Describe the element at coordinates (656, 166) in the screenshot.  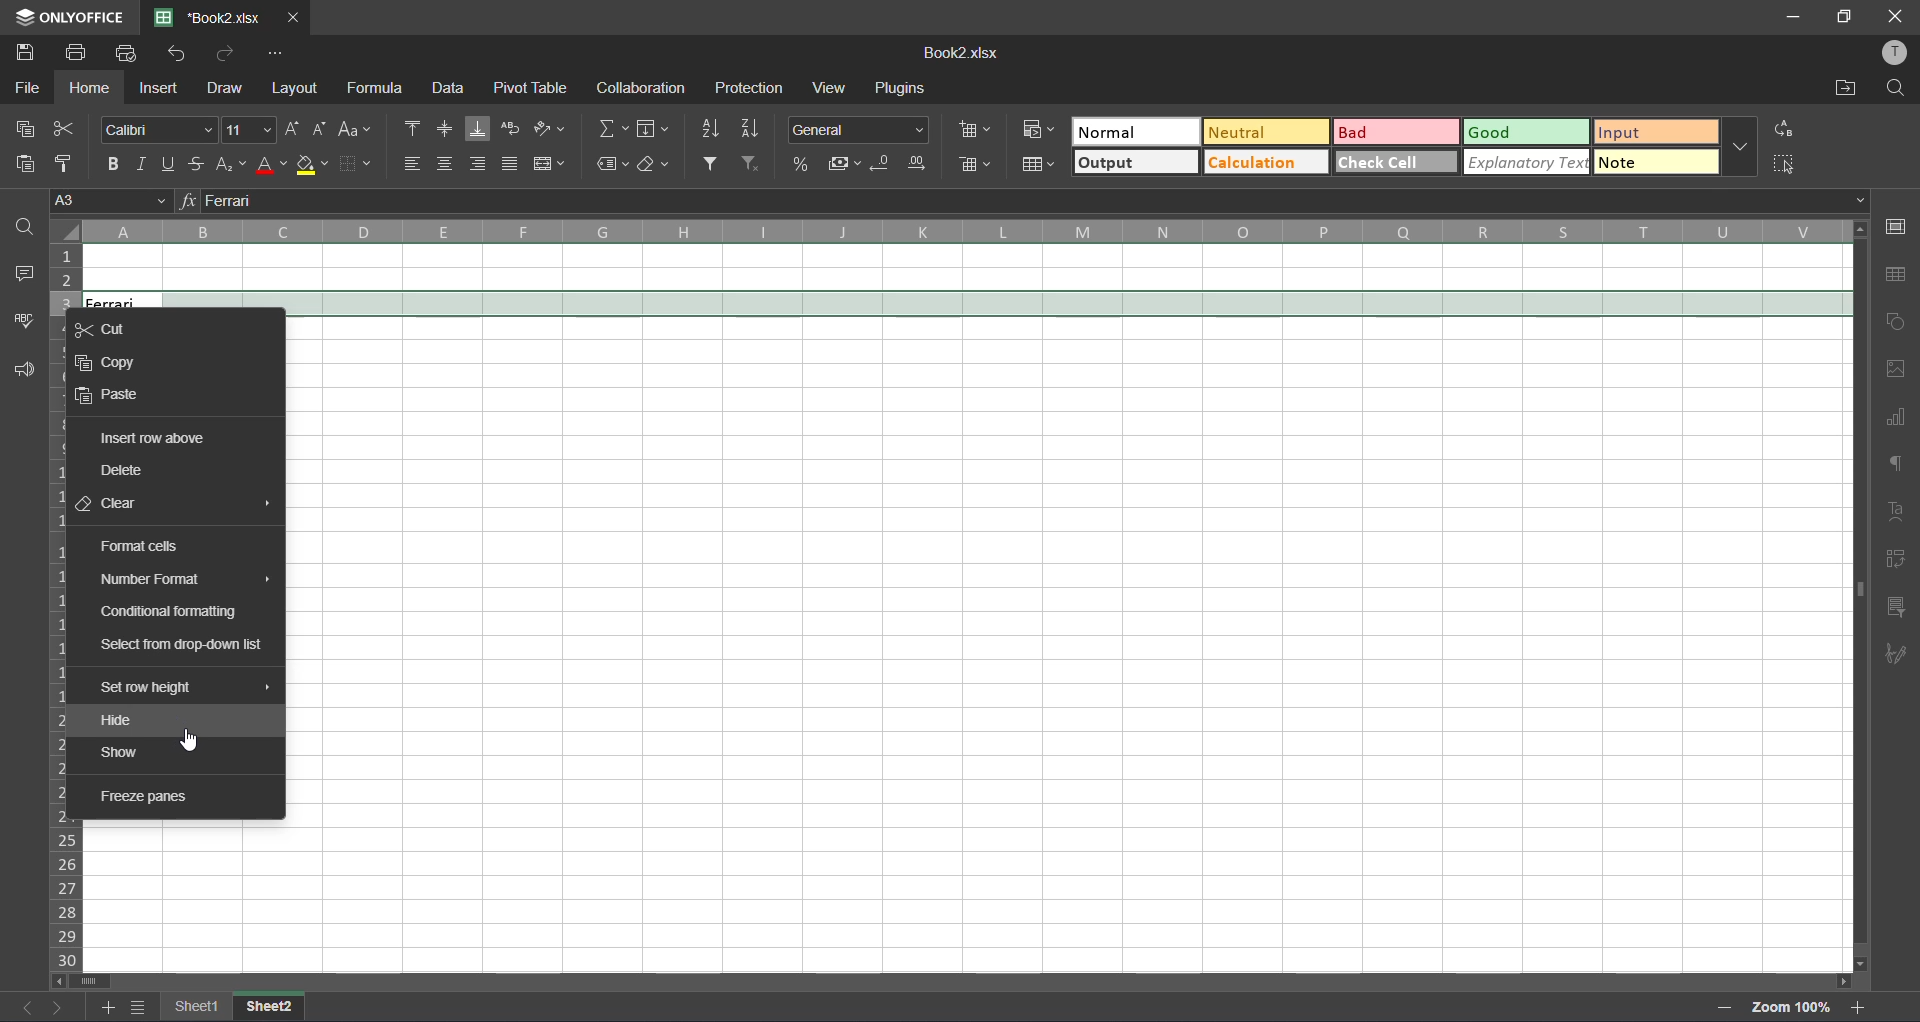
I see `clear` at that location.